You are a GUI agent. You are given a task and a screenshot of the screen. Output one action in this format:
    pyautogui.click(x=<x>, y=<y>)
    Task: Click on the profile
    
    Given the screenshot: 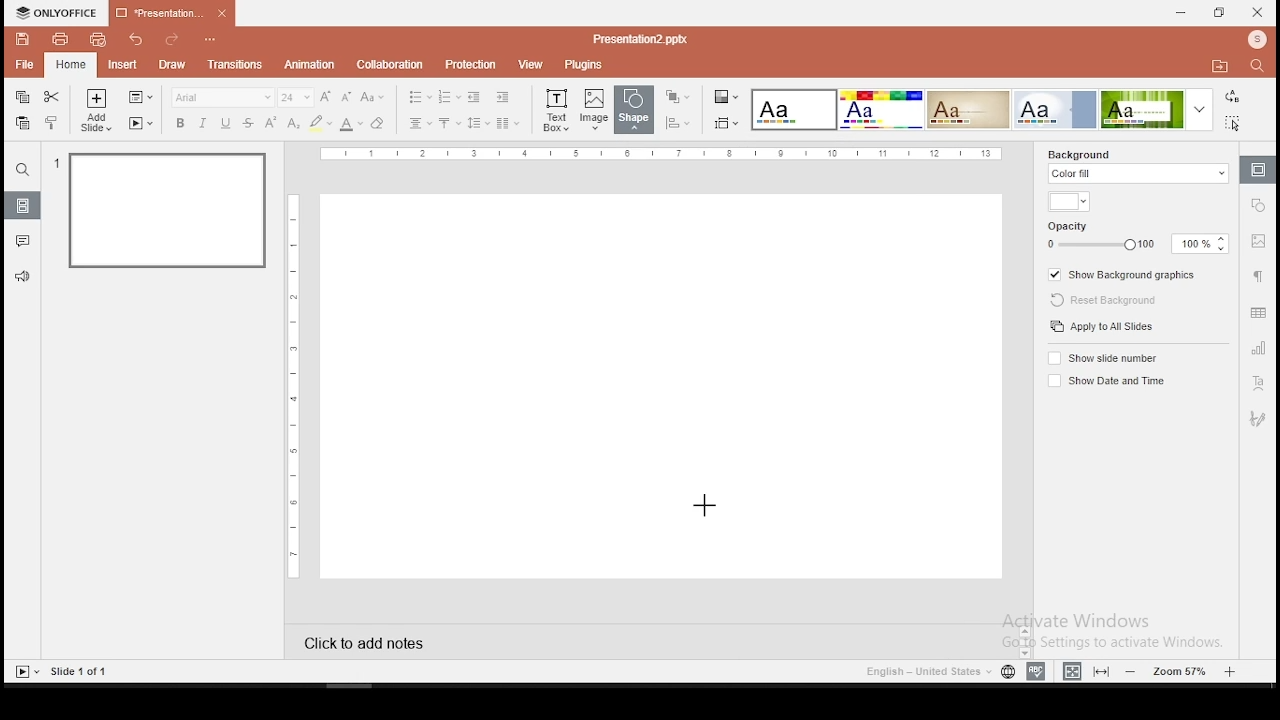 What is the action you would take?
    pyautogui.click(x=1255, y=41)
    